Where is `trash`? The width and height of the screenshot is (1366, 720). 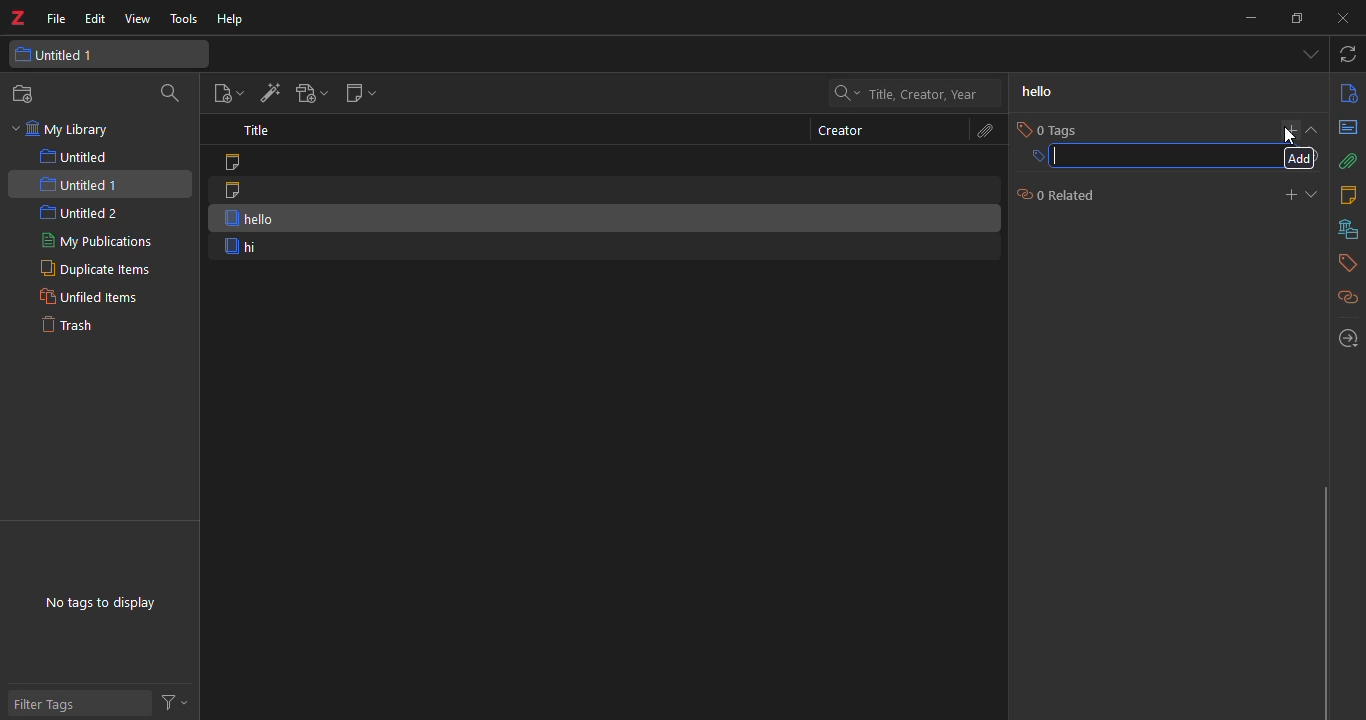 trash is located at coordinates (79, 329).